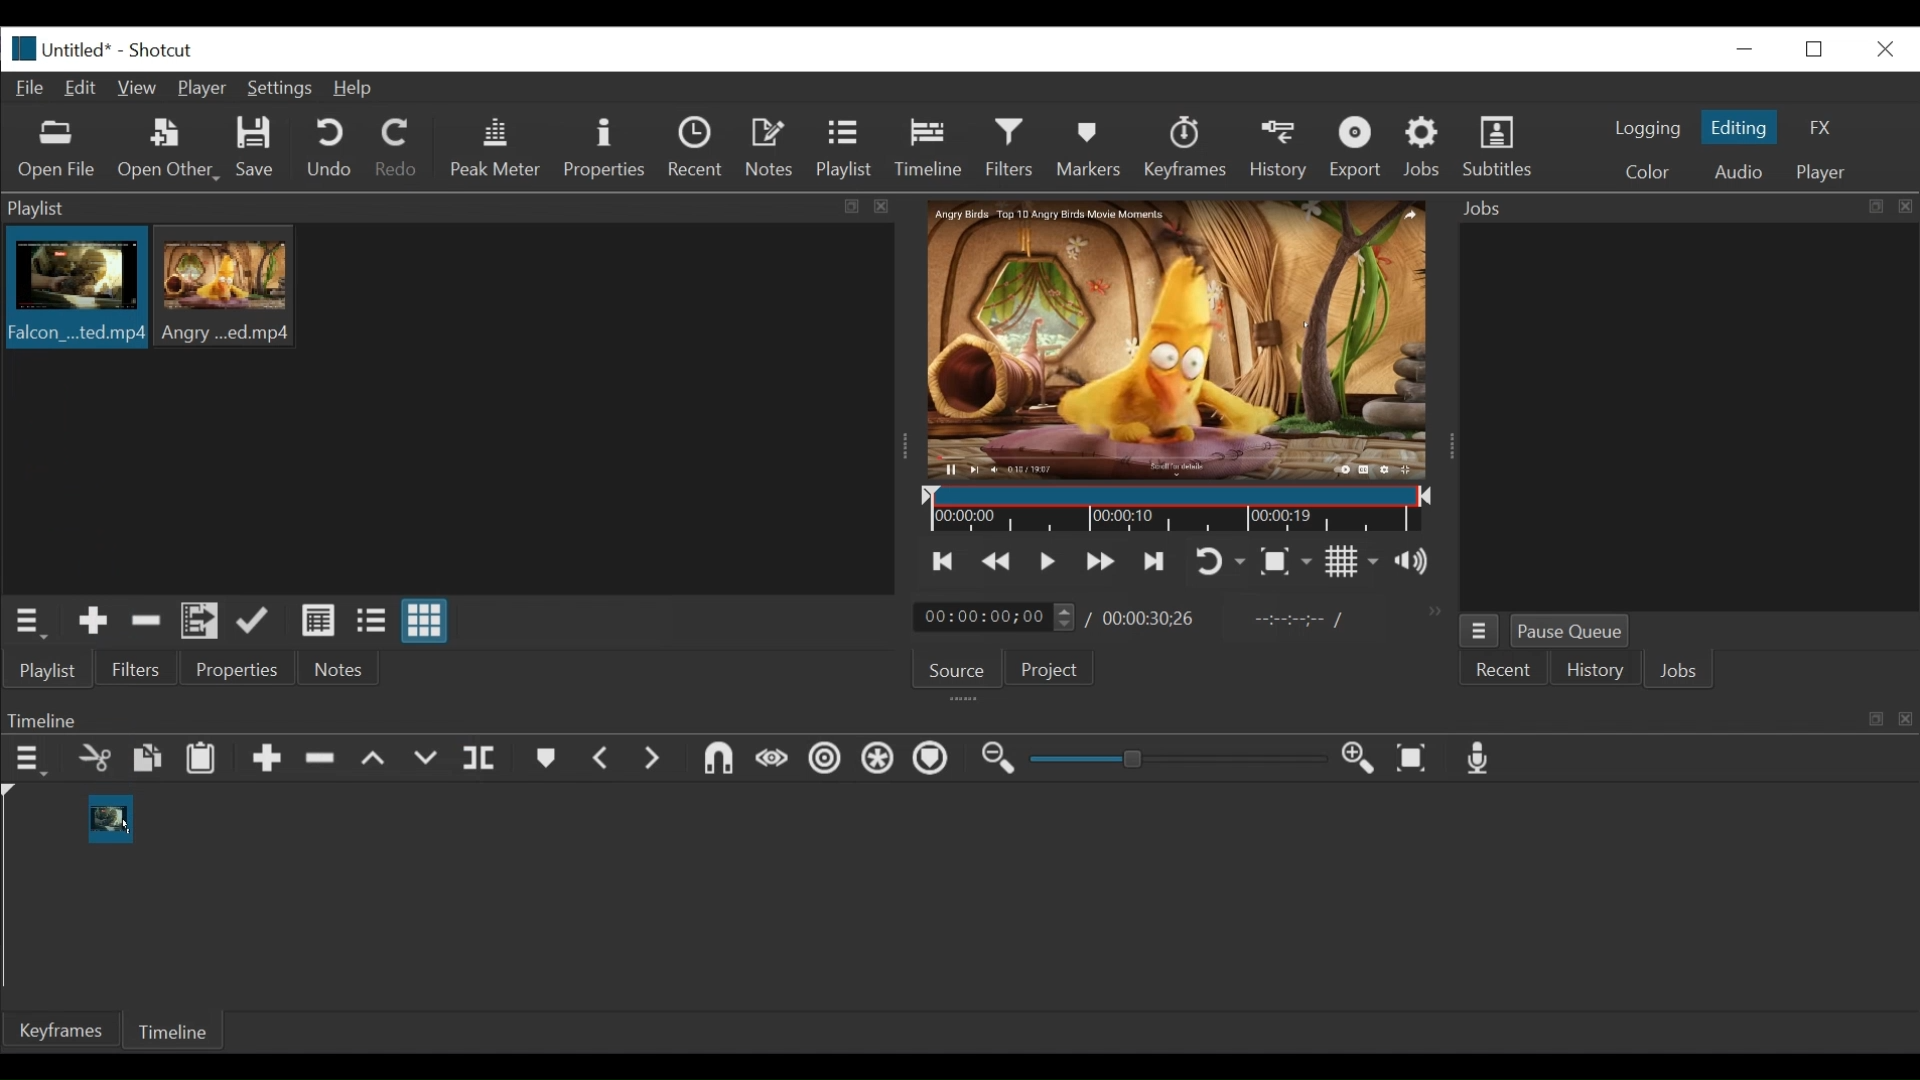 The image size is (1920, 1080). What do you see at coordinates (1821, 128) in the screenshot?
I see `FX` at bounding box center [1821, 128].